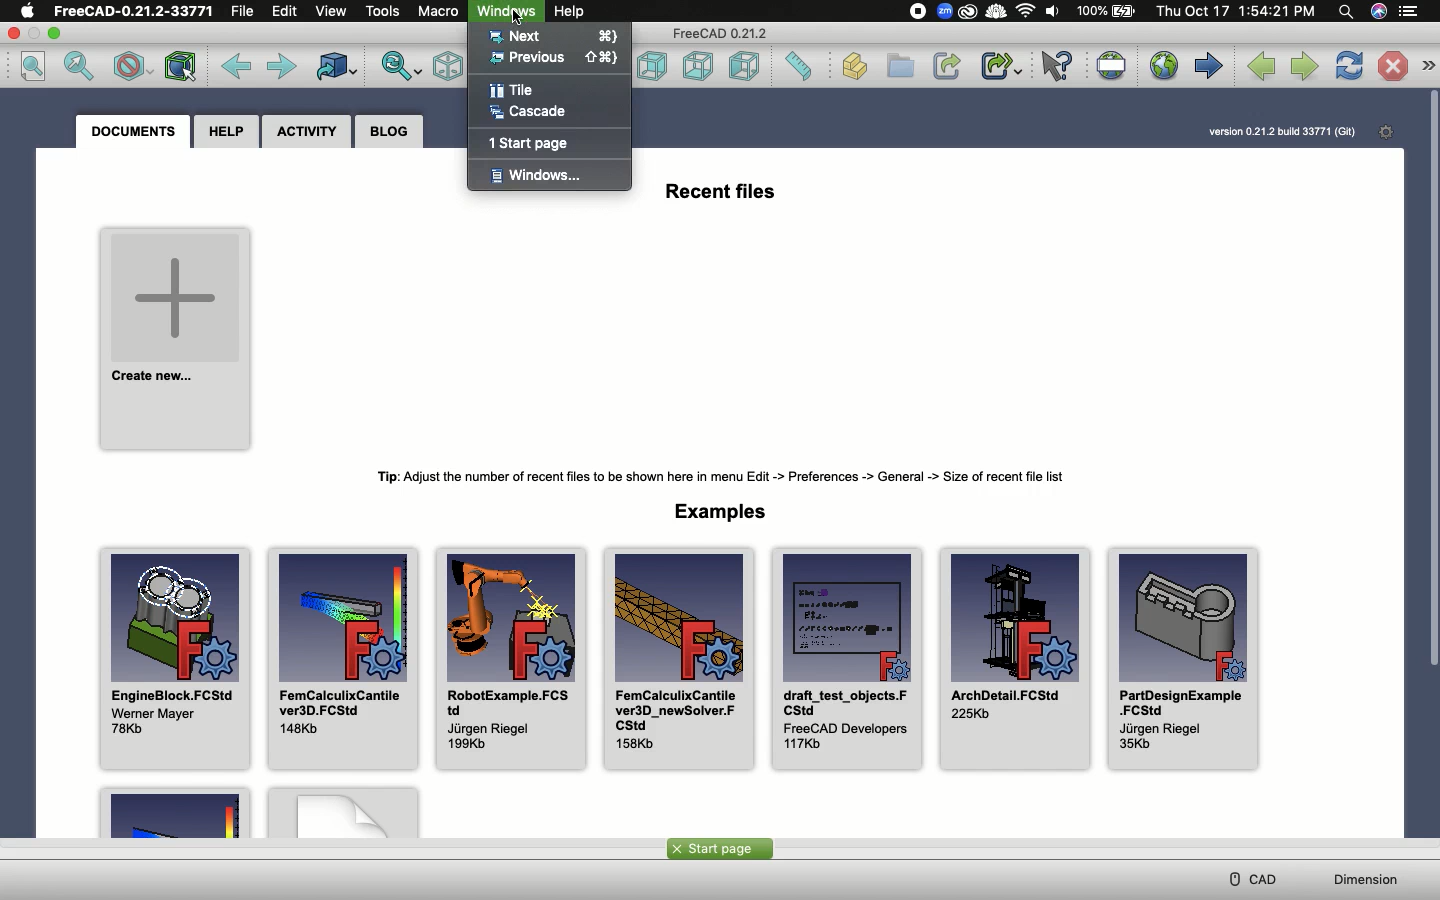 Image resolution: width=1440 pixels, height=900 pixels. Describe the element at coordinates (282, 68) in the screenshot. I see `Forward` at that location.